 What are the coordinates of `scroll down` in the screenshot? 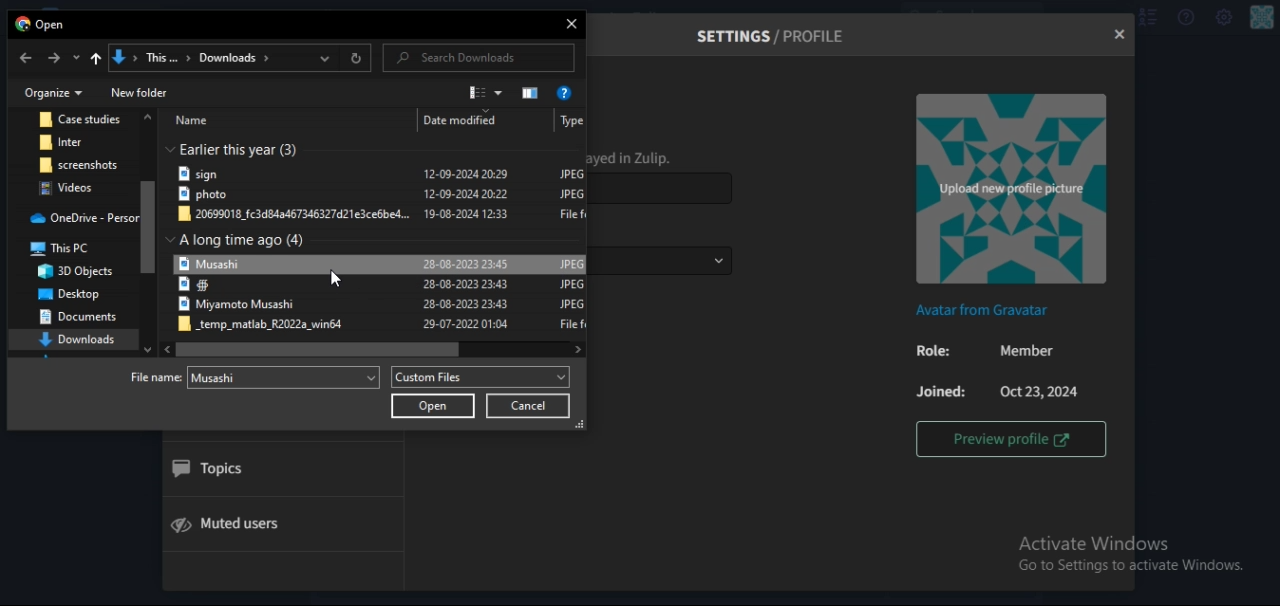 It's located at (148, 347).